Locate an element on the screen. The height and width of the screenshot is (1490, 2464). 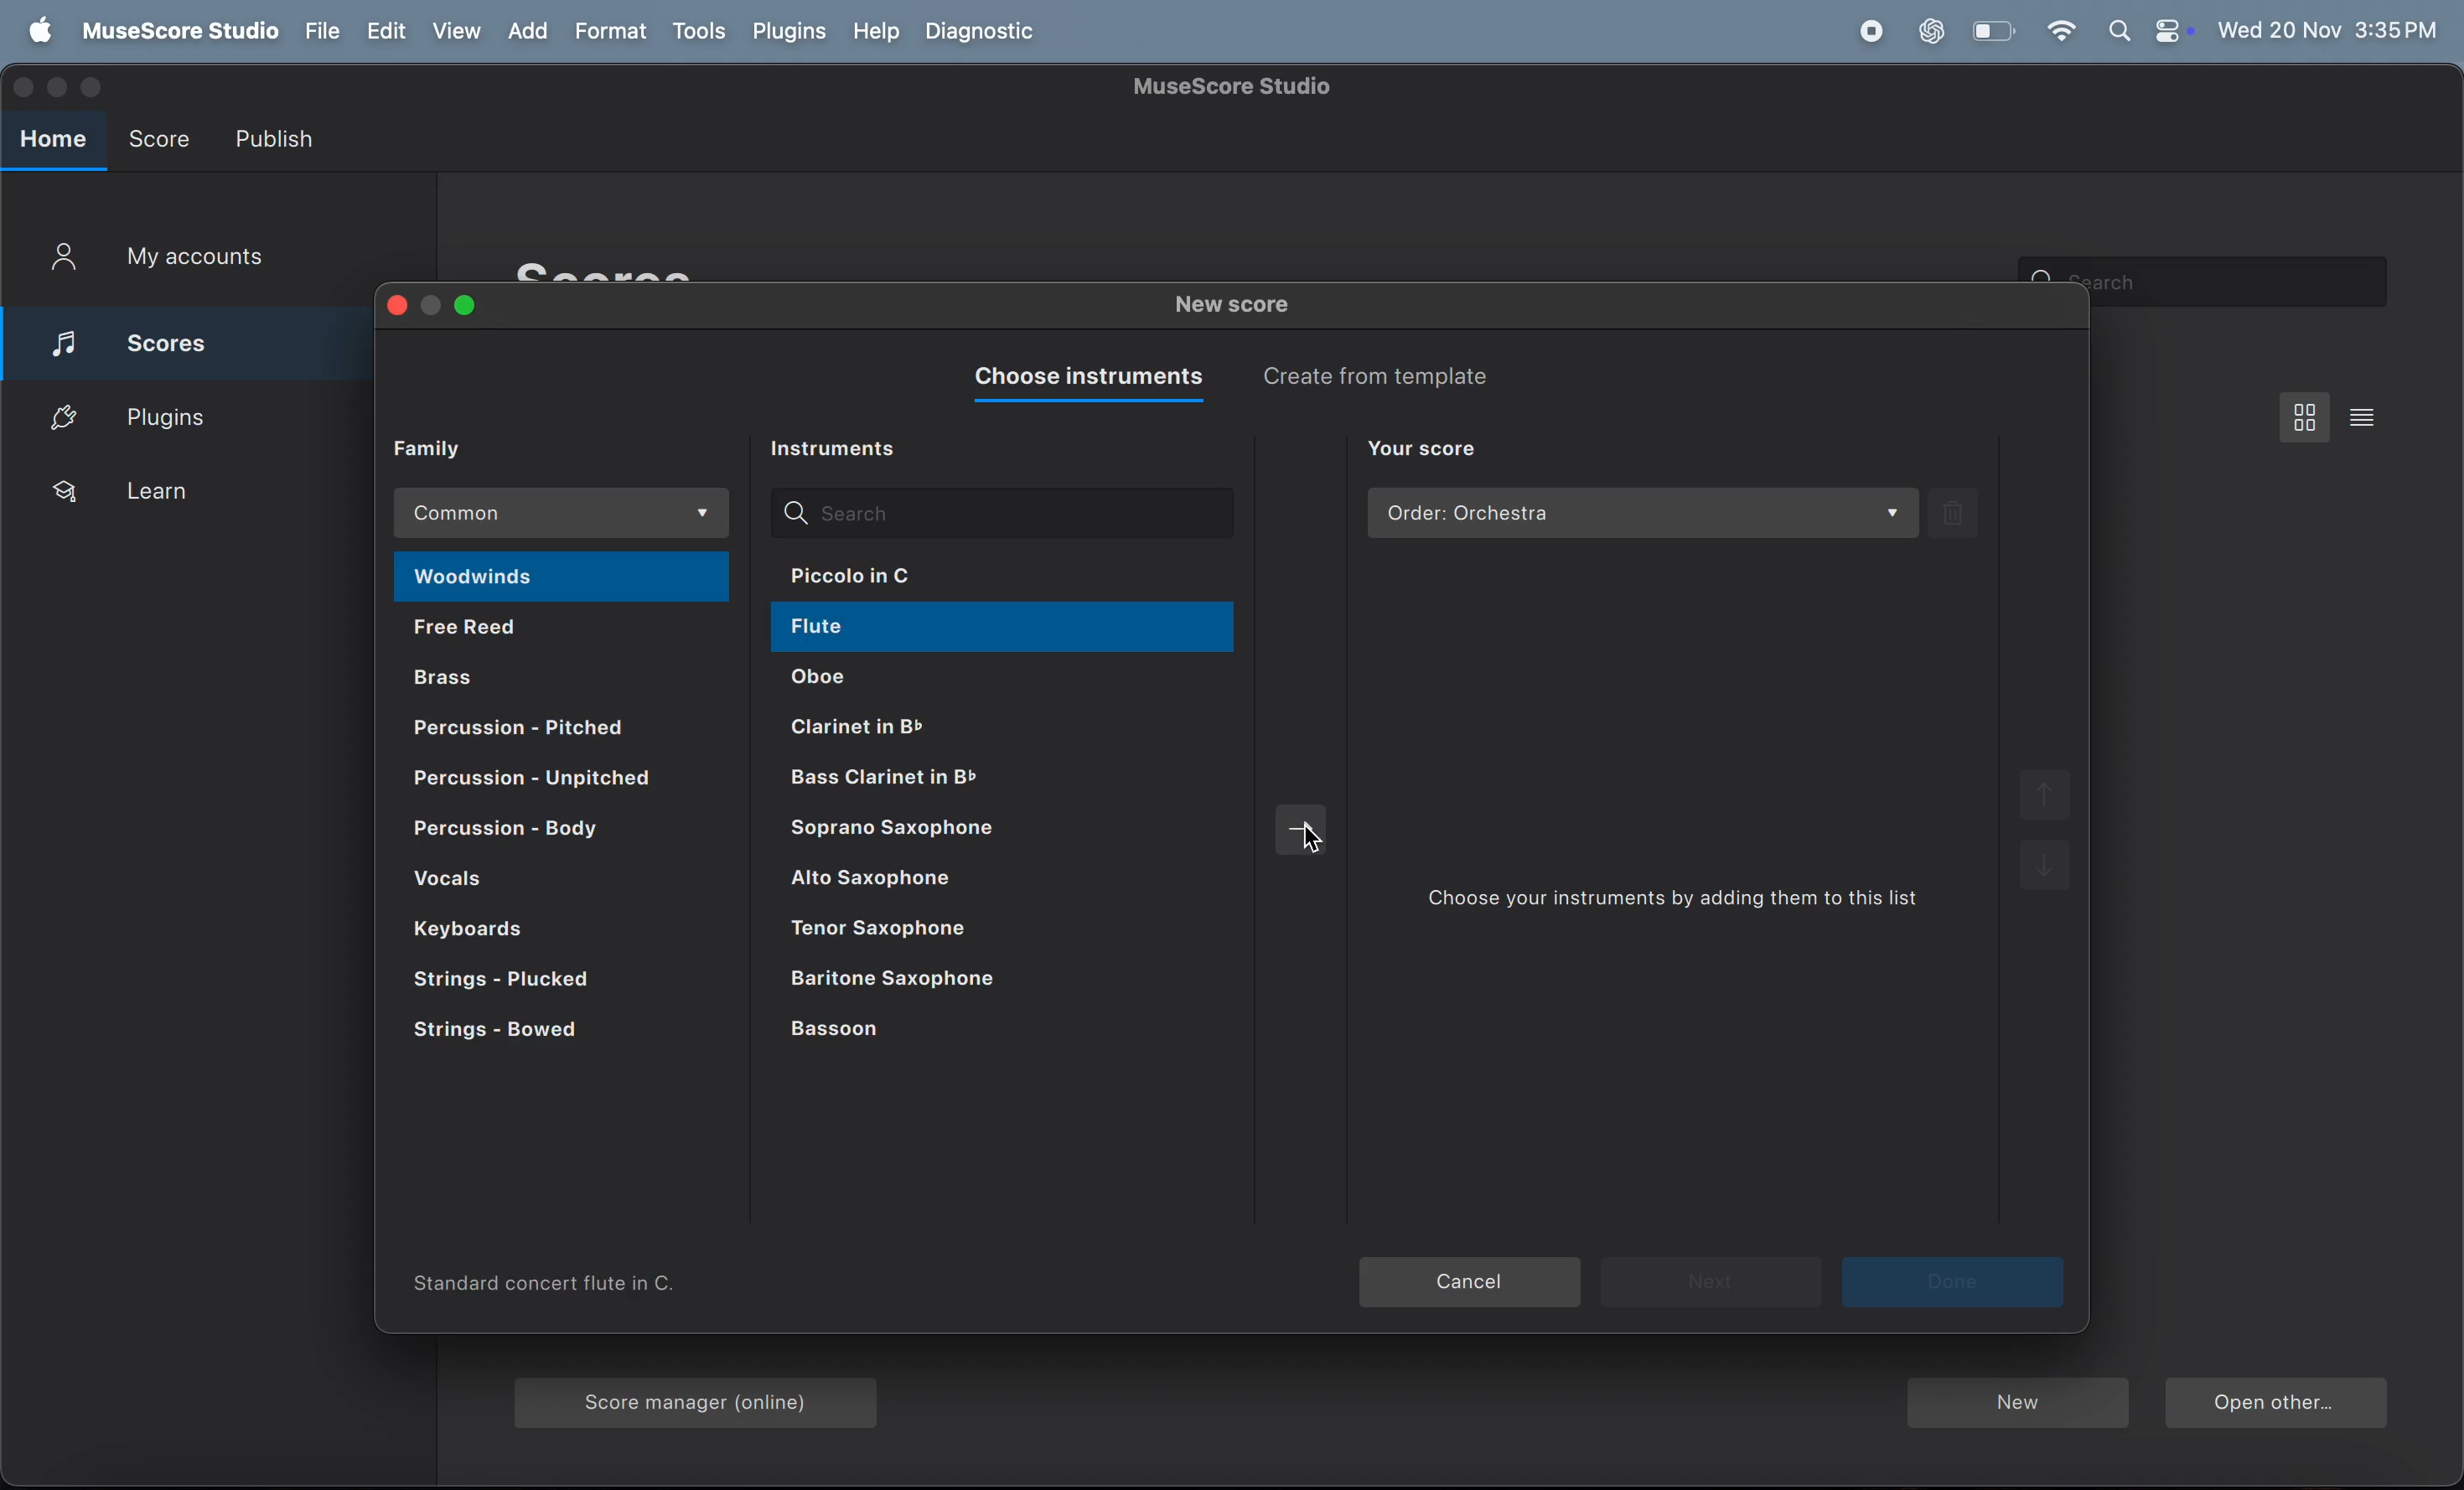
your score is located at coordinates (1423, 450).